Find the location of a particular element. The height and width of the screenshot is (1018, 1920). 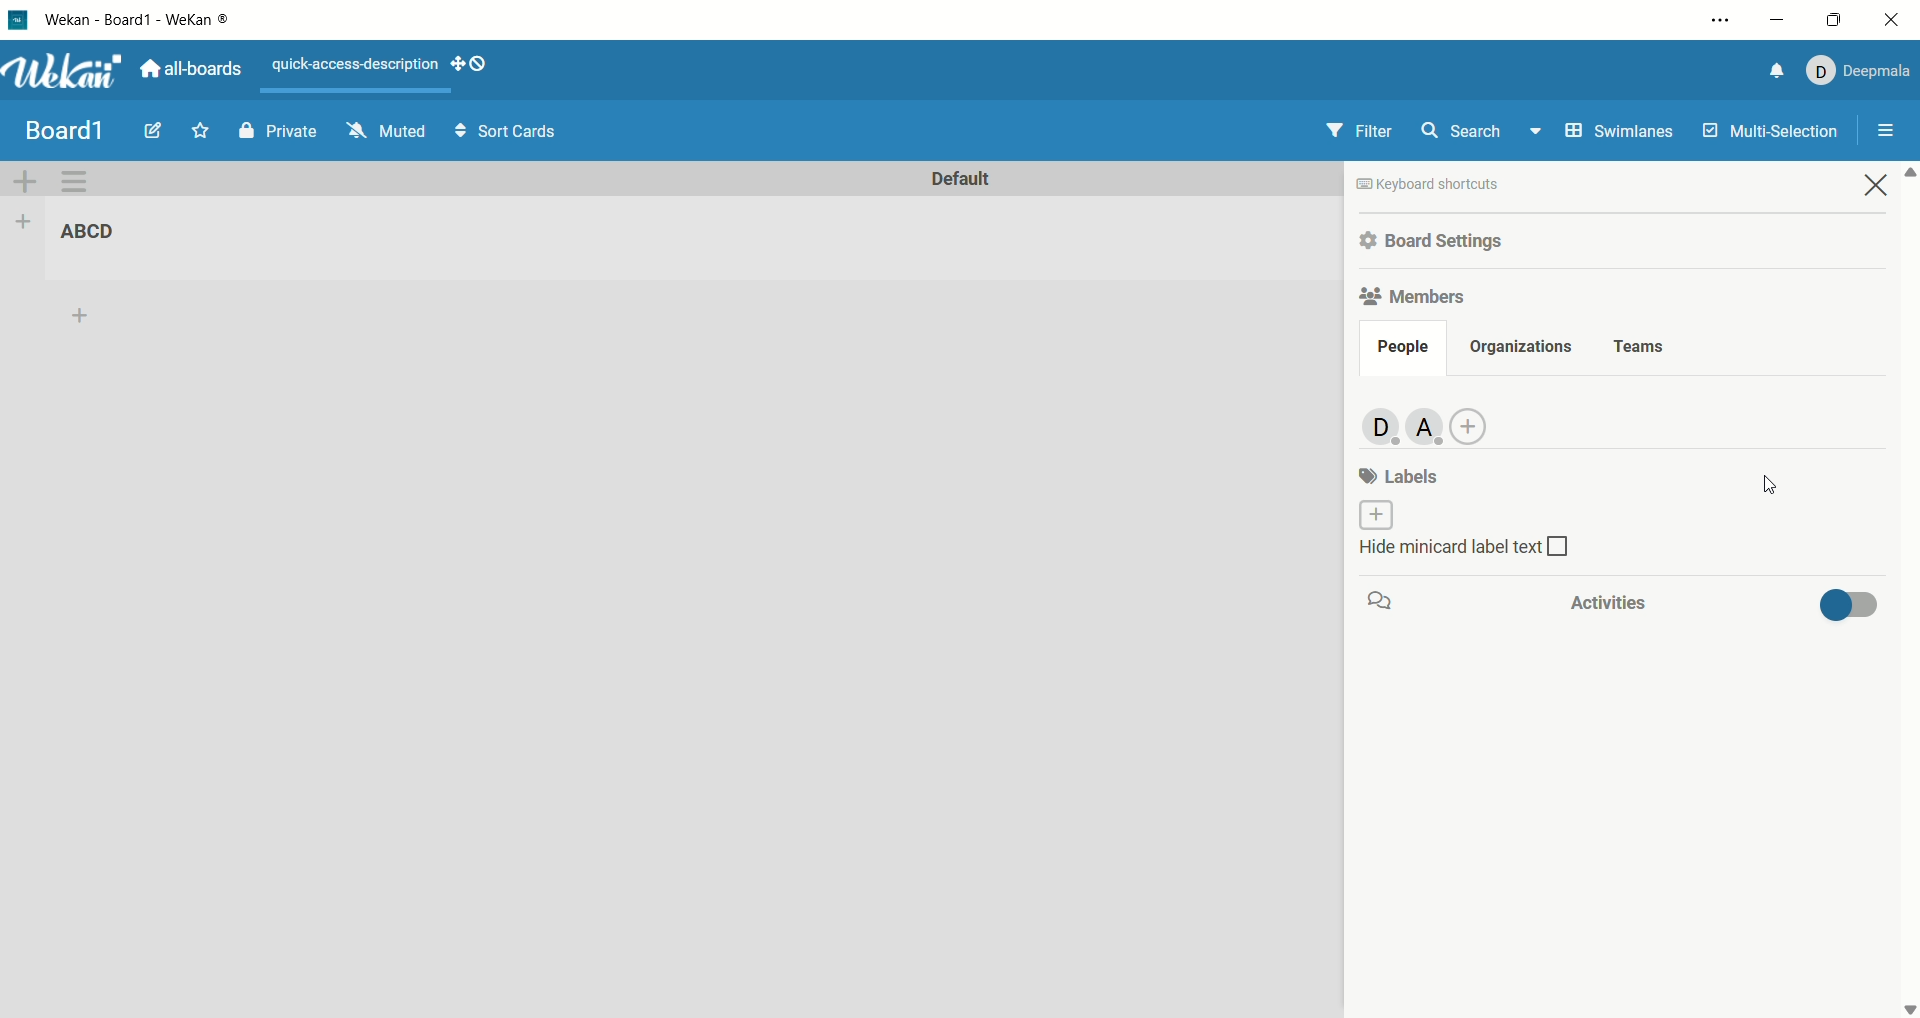

add is located at coordinates (1382, 513).